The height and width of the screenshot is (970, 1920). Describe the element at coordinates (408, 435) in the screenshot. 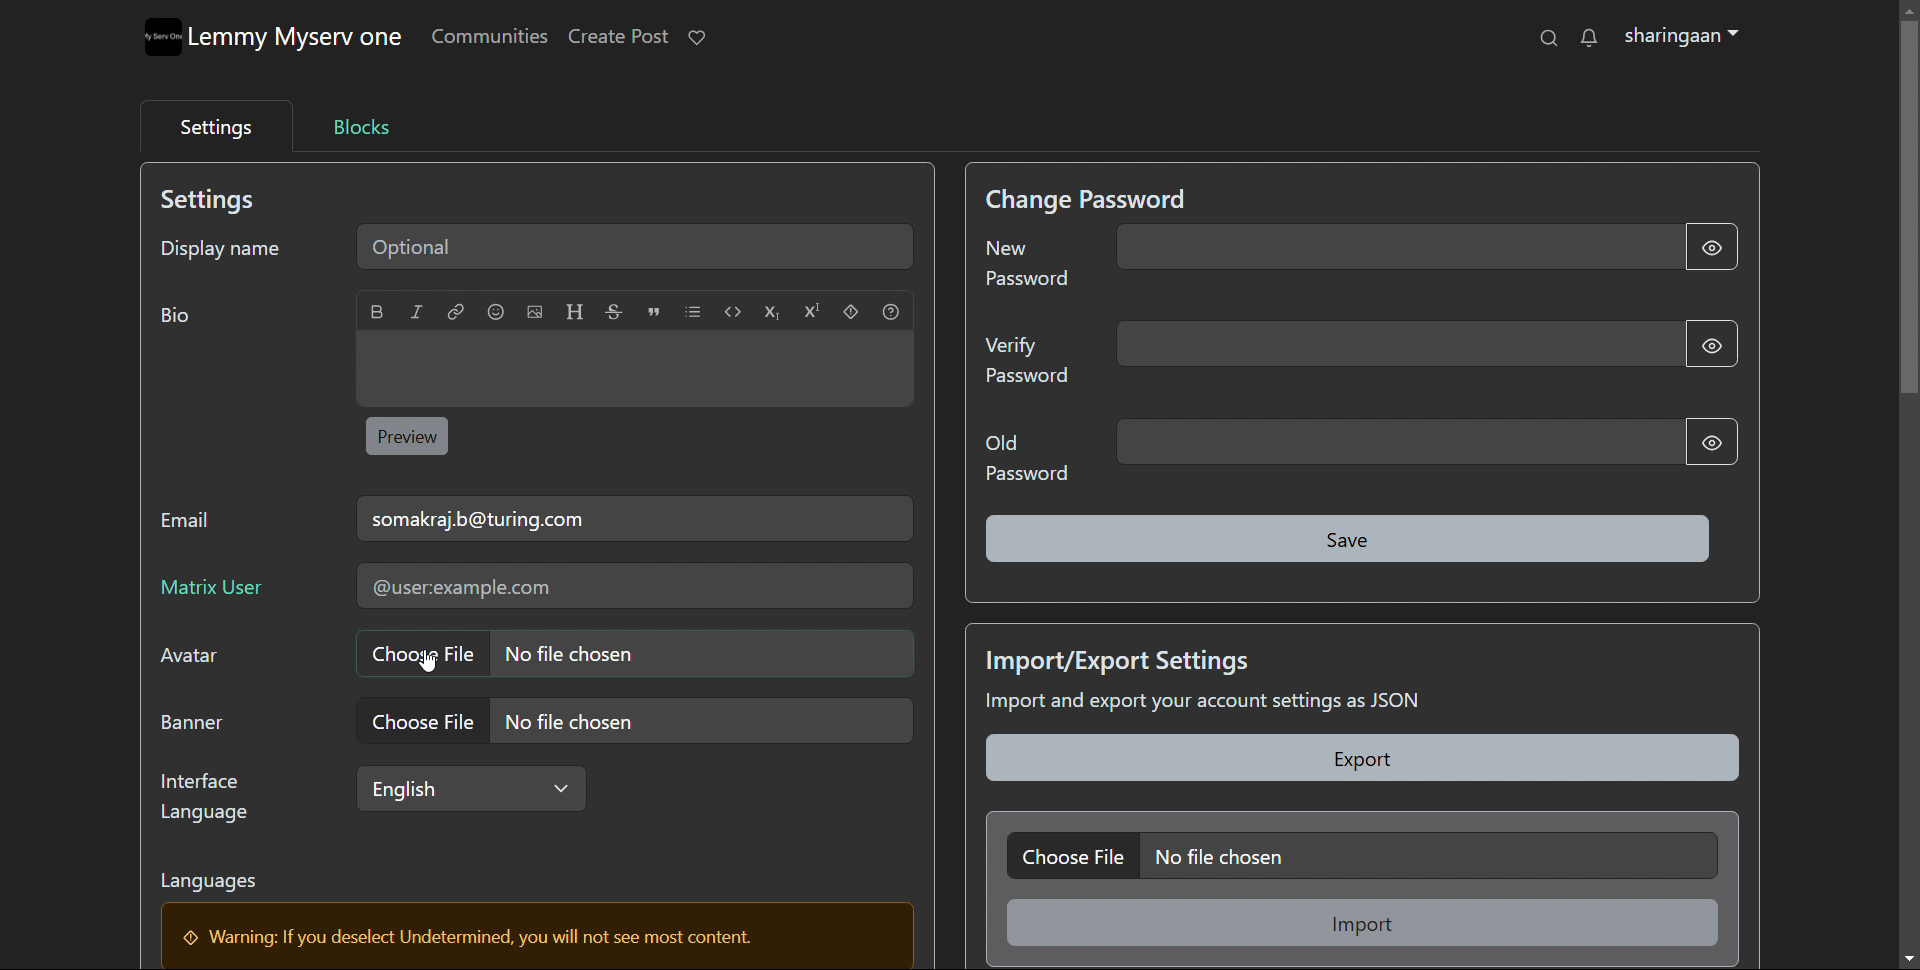

I see `preview` at that location.